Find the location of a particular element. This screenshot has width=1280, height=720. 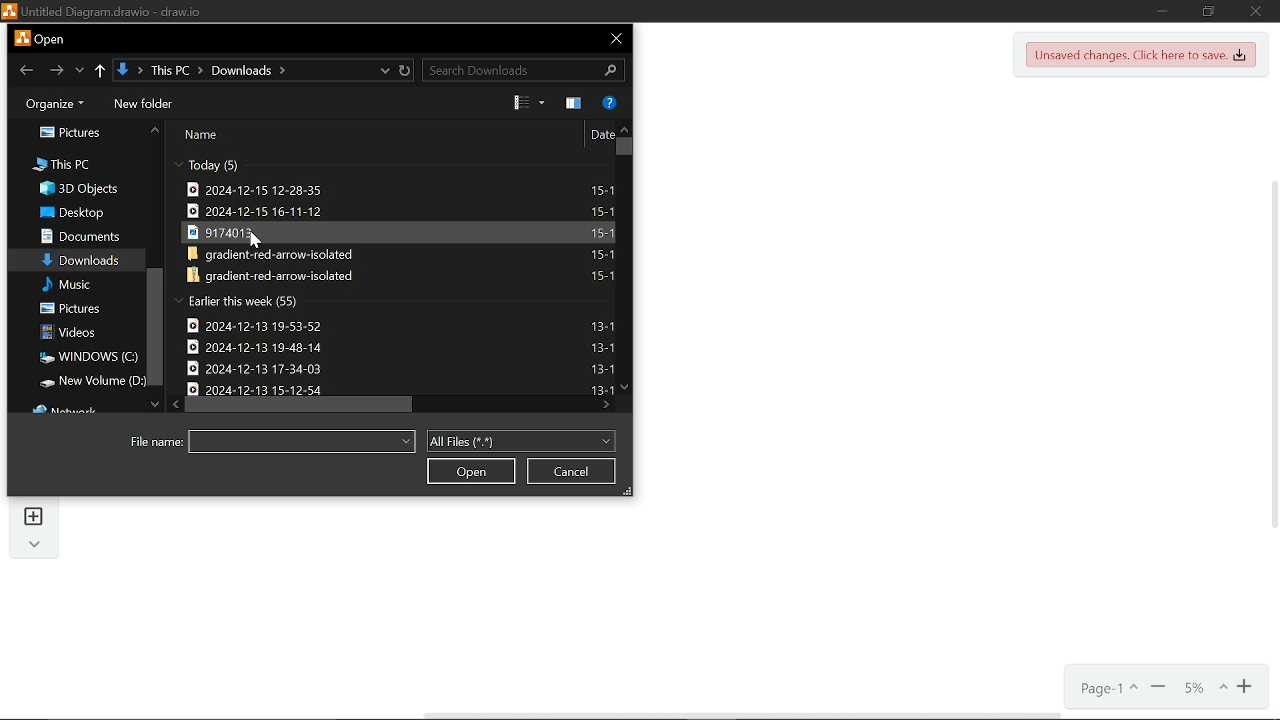

music is located at coordinates (76, 284).